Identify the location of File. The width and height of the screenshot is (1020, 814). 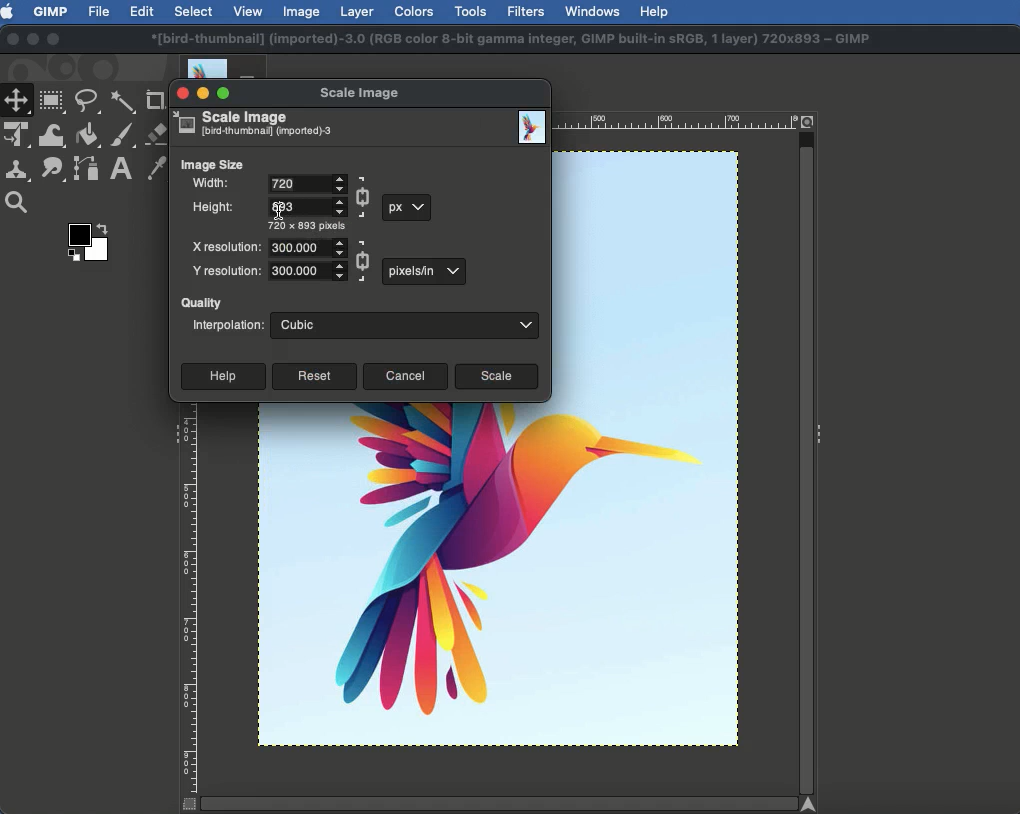
(98, 12).